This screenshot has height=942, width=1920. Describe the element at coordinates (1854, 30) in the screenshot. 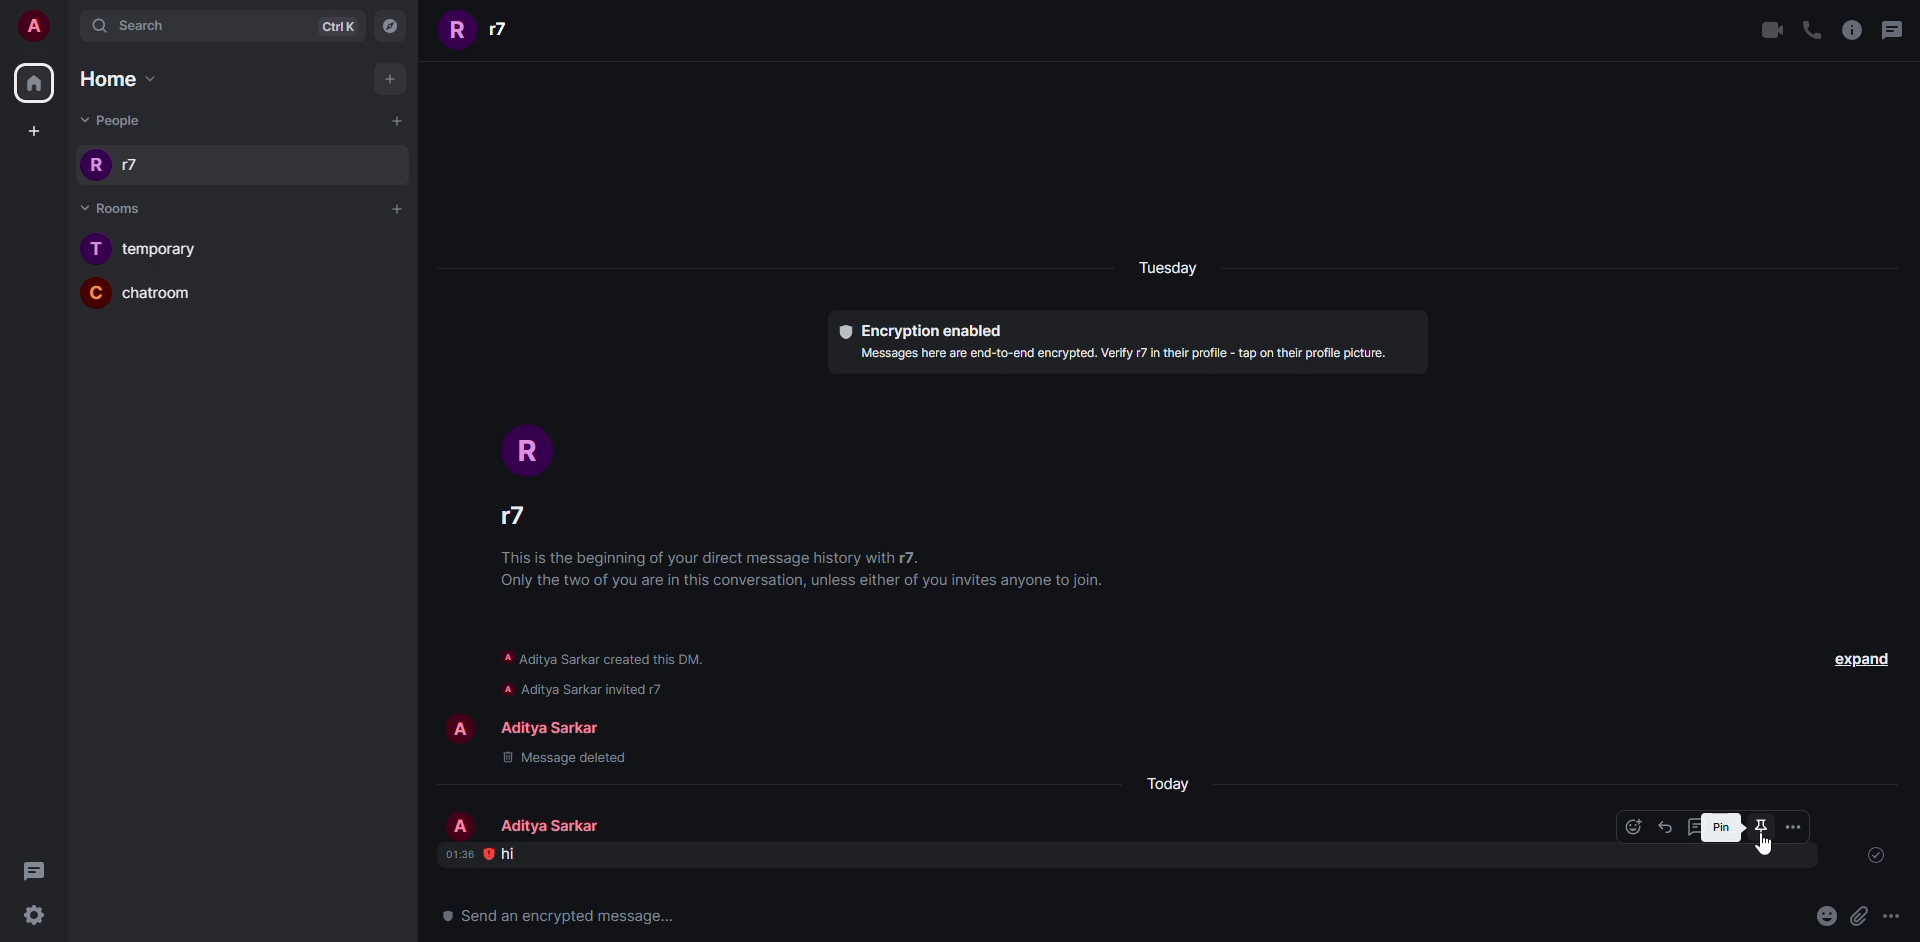

I see `info` at that location.